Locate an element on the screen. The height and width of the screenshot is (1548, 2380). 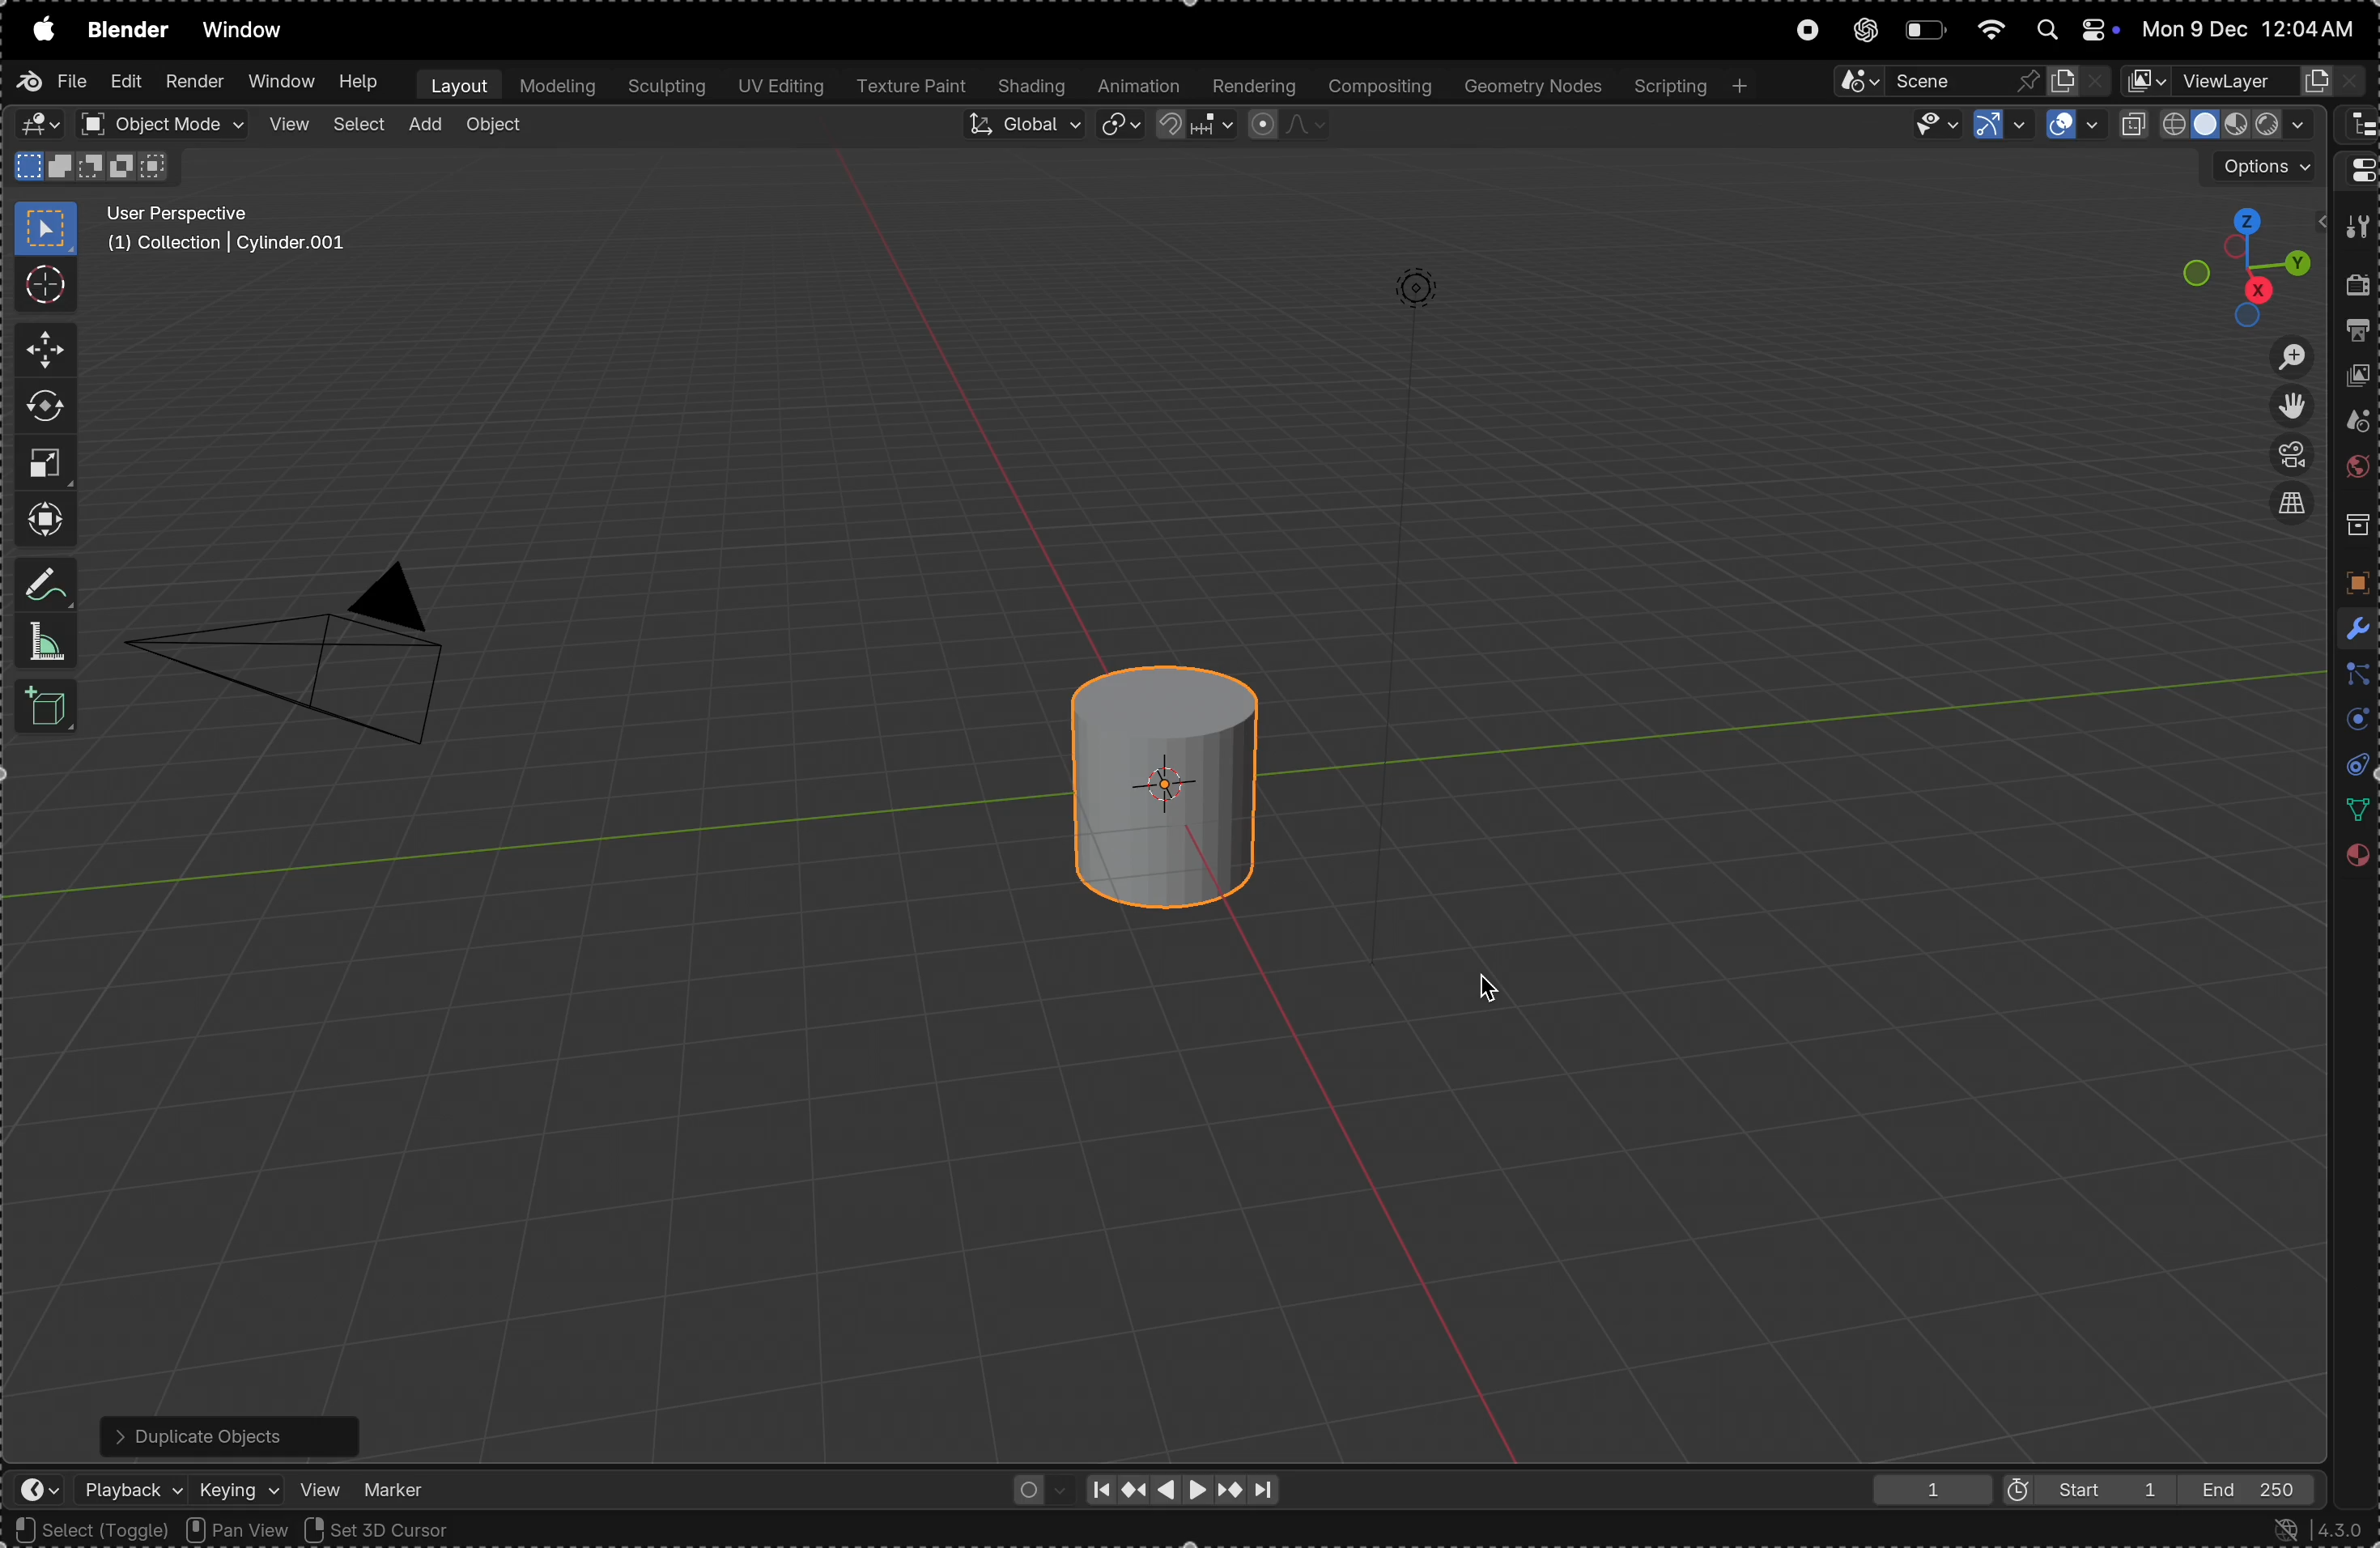
out put is located at coordinates (2358, 334).